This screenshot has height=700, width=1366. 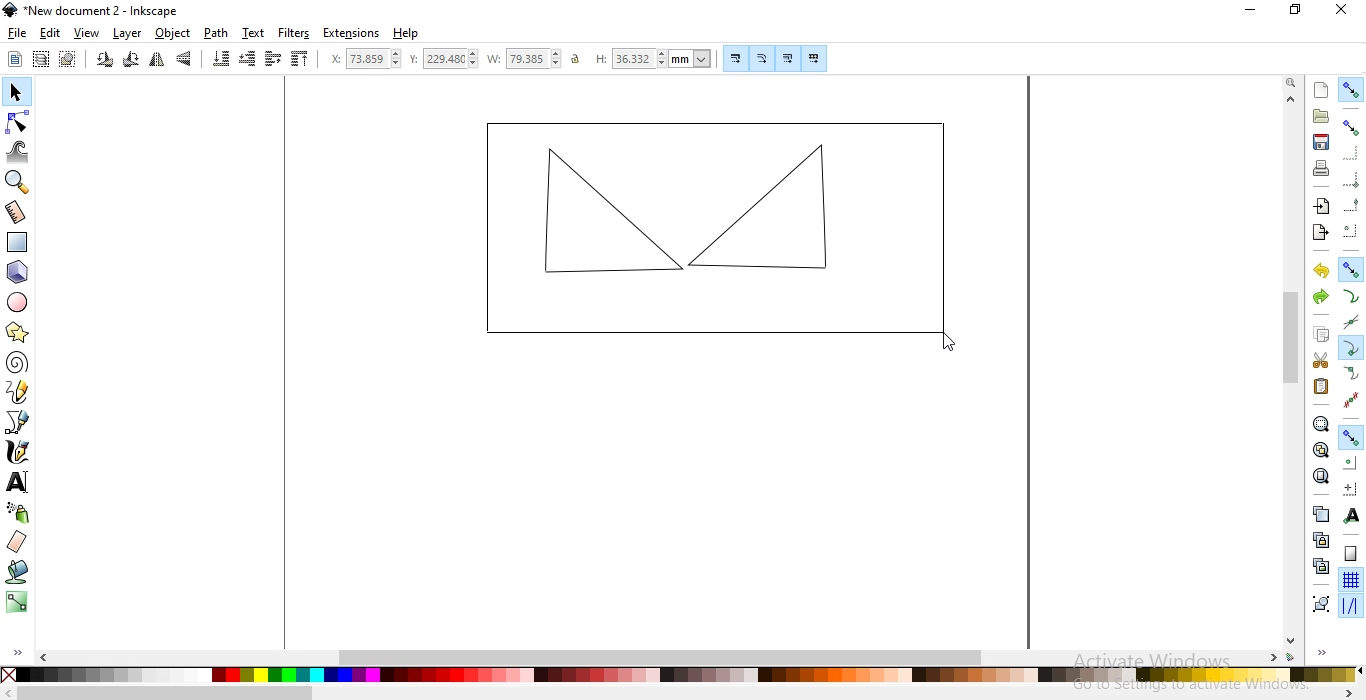 What do you see at coordinates (1353, 514) in the screenshot?
I see `snap text anchors and baselines` at bounding box center [1353, 514].